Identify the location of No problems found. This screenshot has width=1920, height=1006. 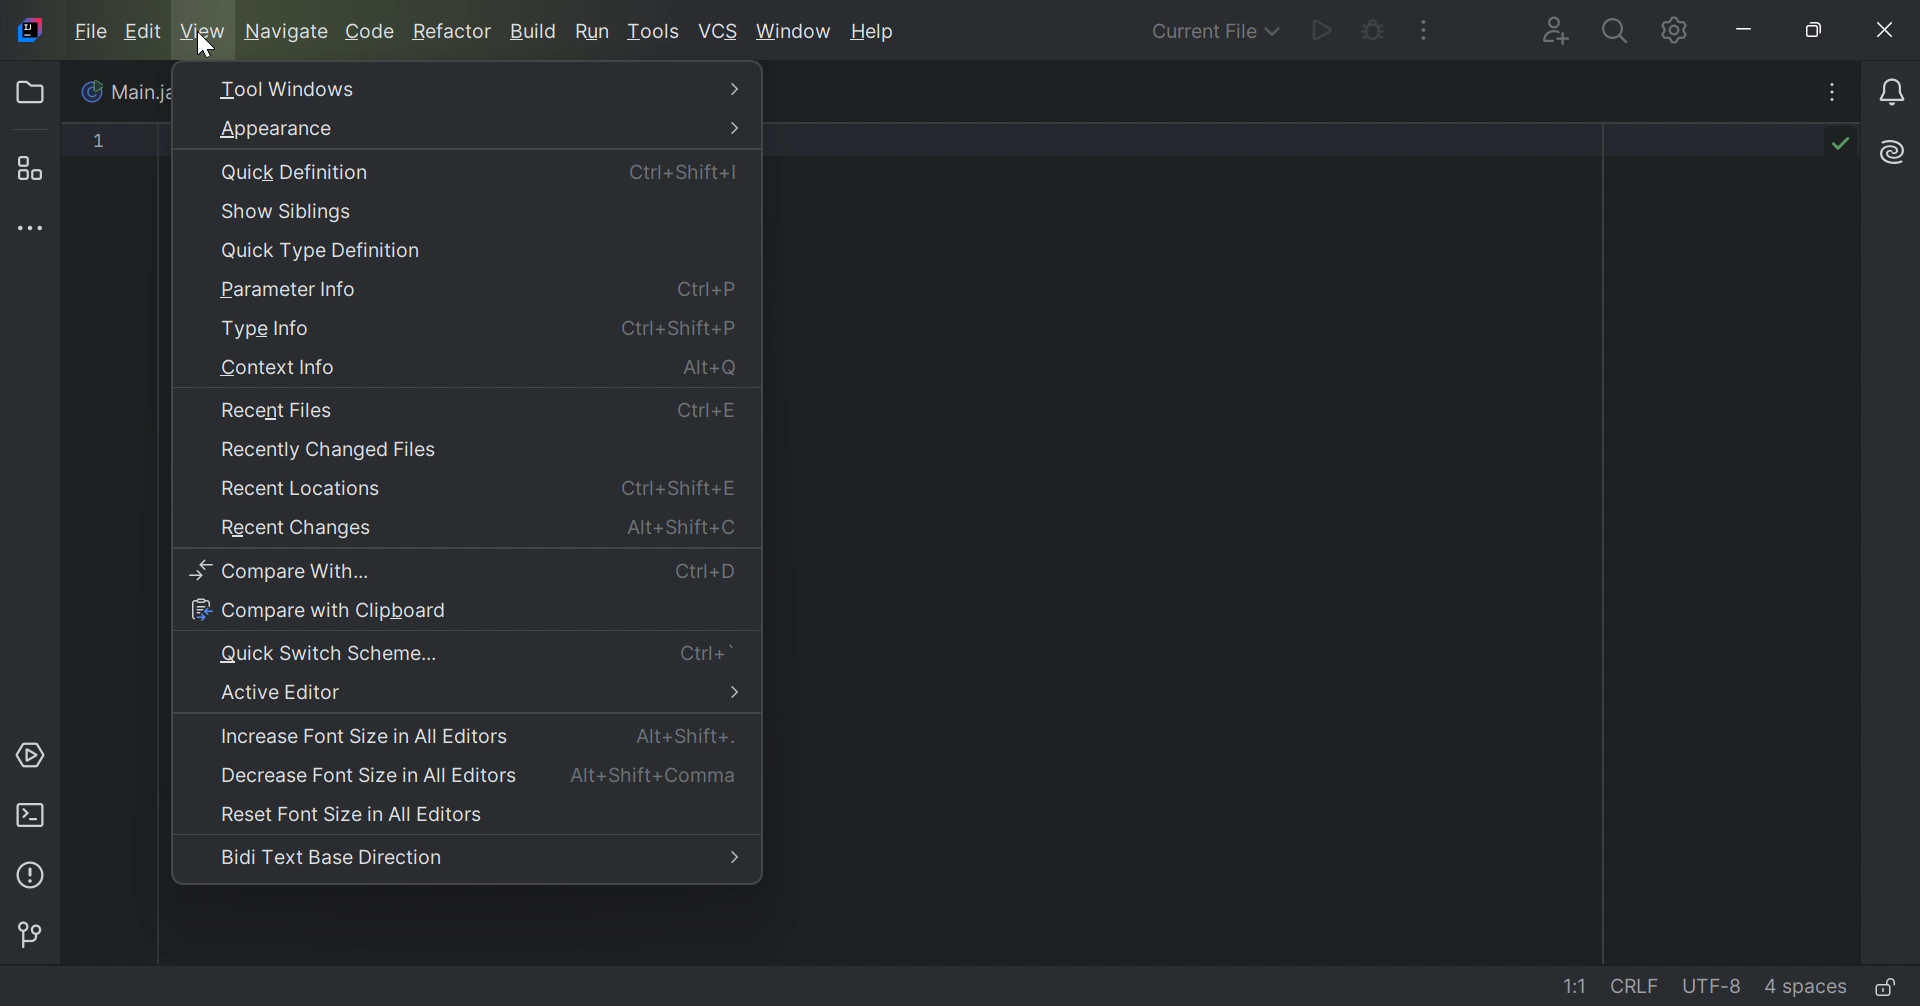
(1837, 143).